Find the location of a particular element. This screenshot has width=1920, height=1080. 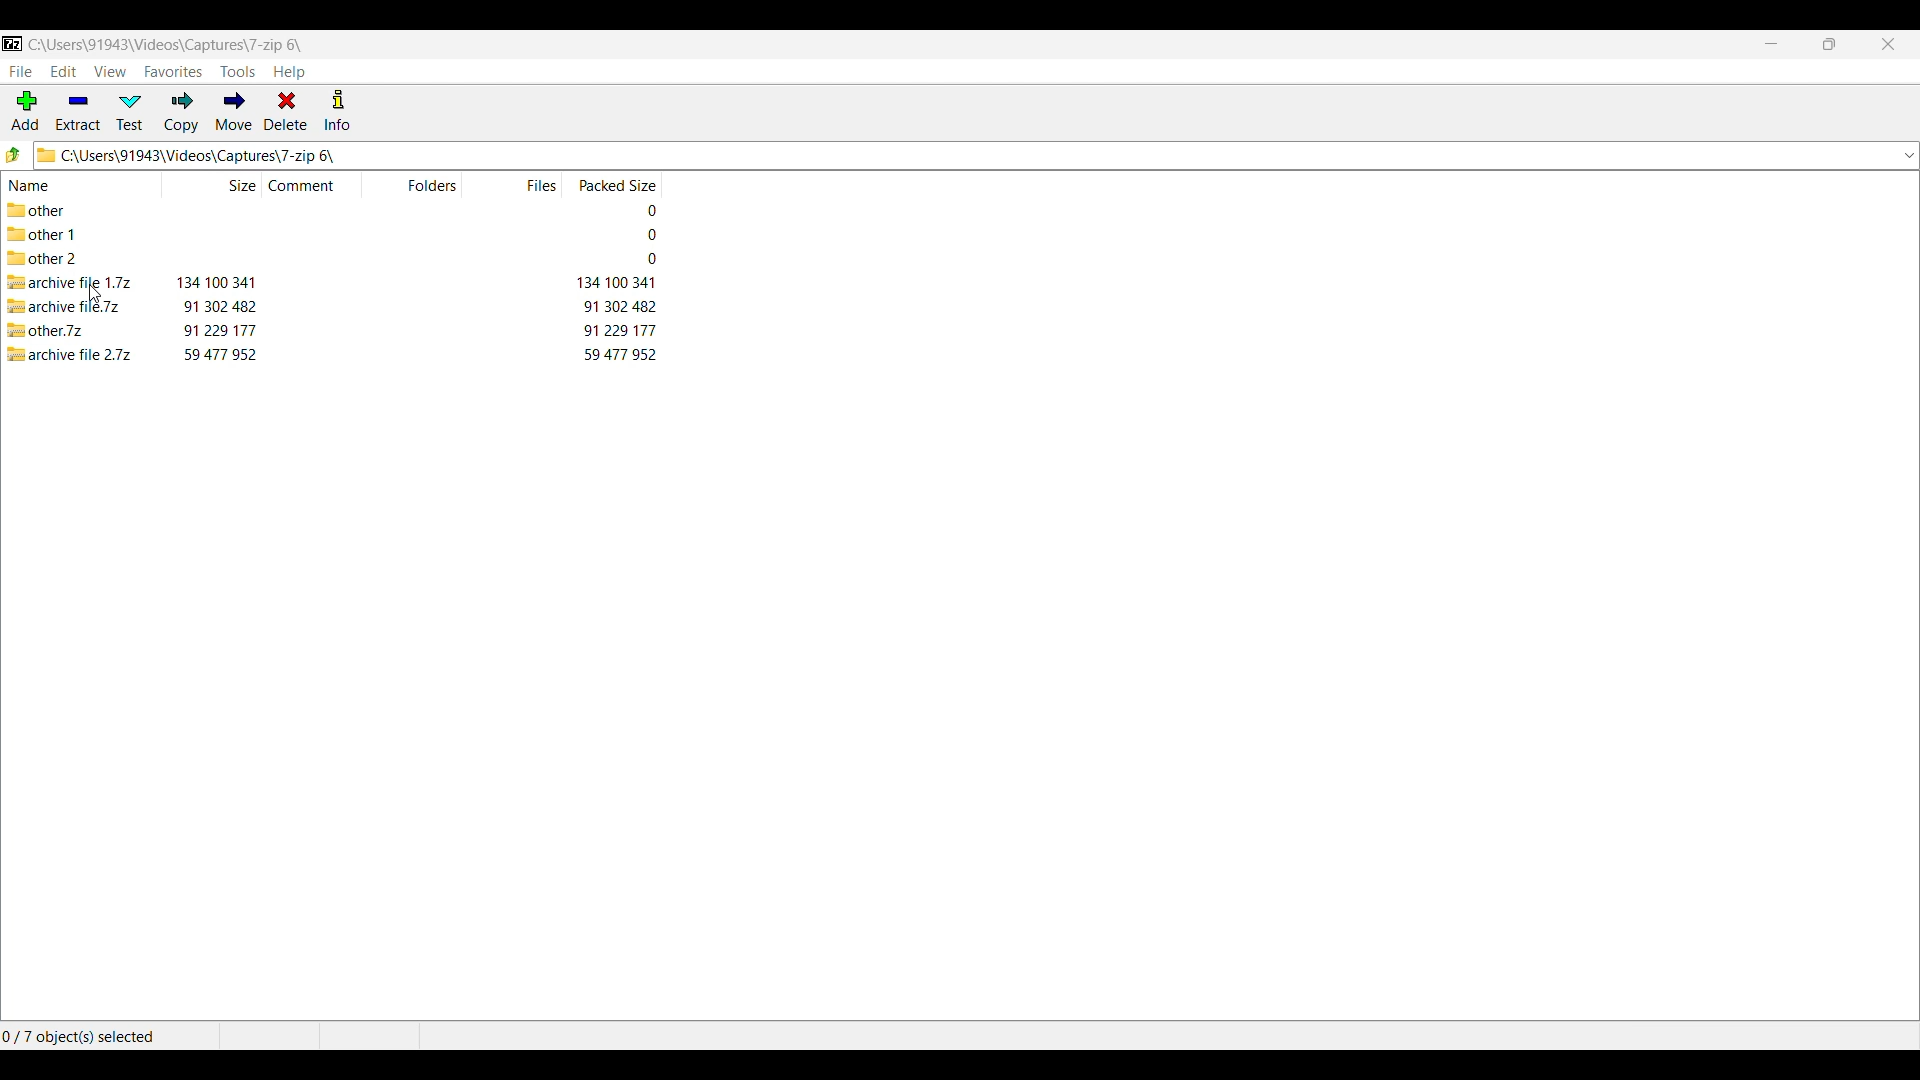

Help is located at coordinates (289, 73).